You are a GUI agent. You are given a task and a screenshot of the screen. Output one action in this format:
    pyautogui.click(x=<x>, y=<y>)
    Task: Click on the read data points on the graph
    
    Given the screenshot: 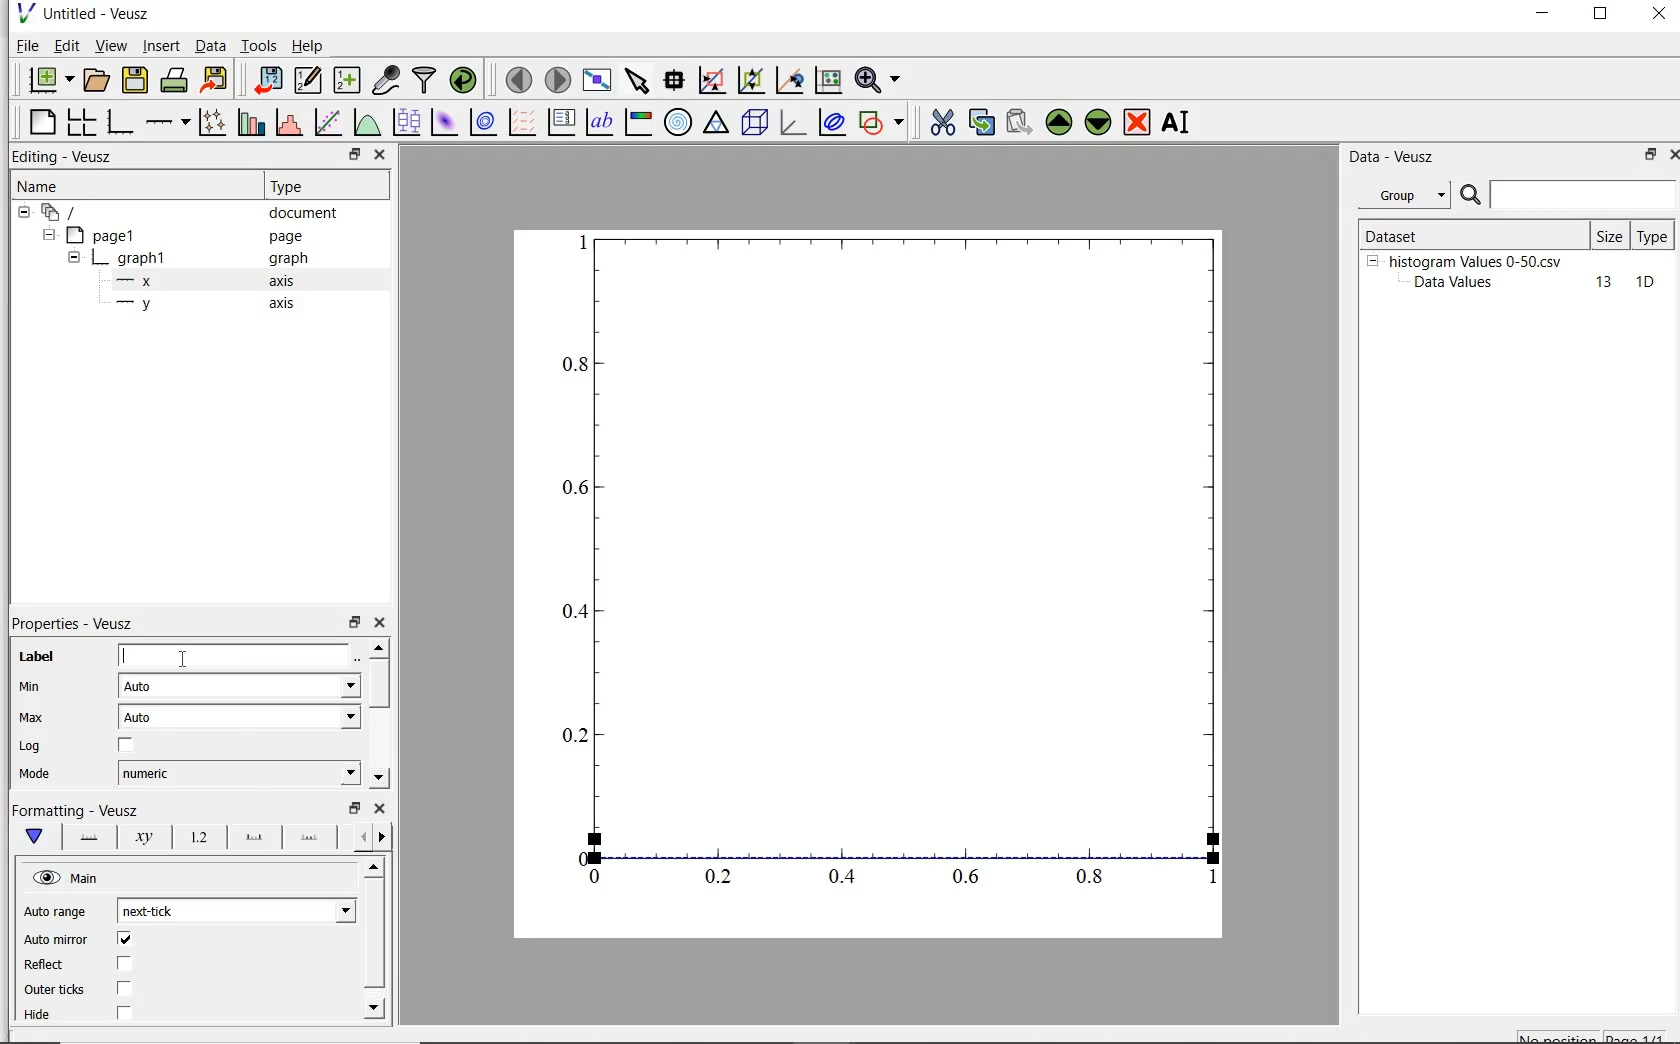 What is the action you would take?
    pyautogui.click(x=676, y=80)
    